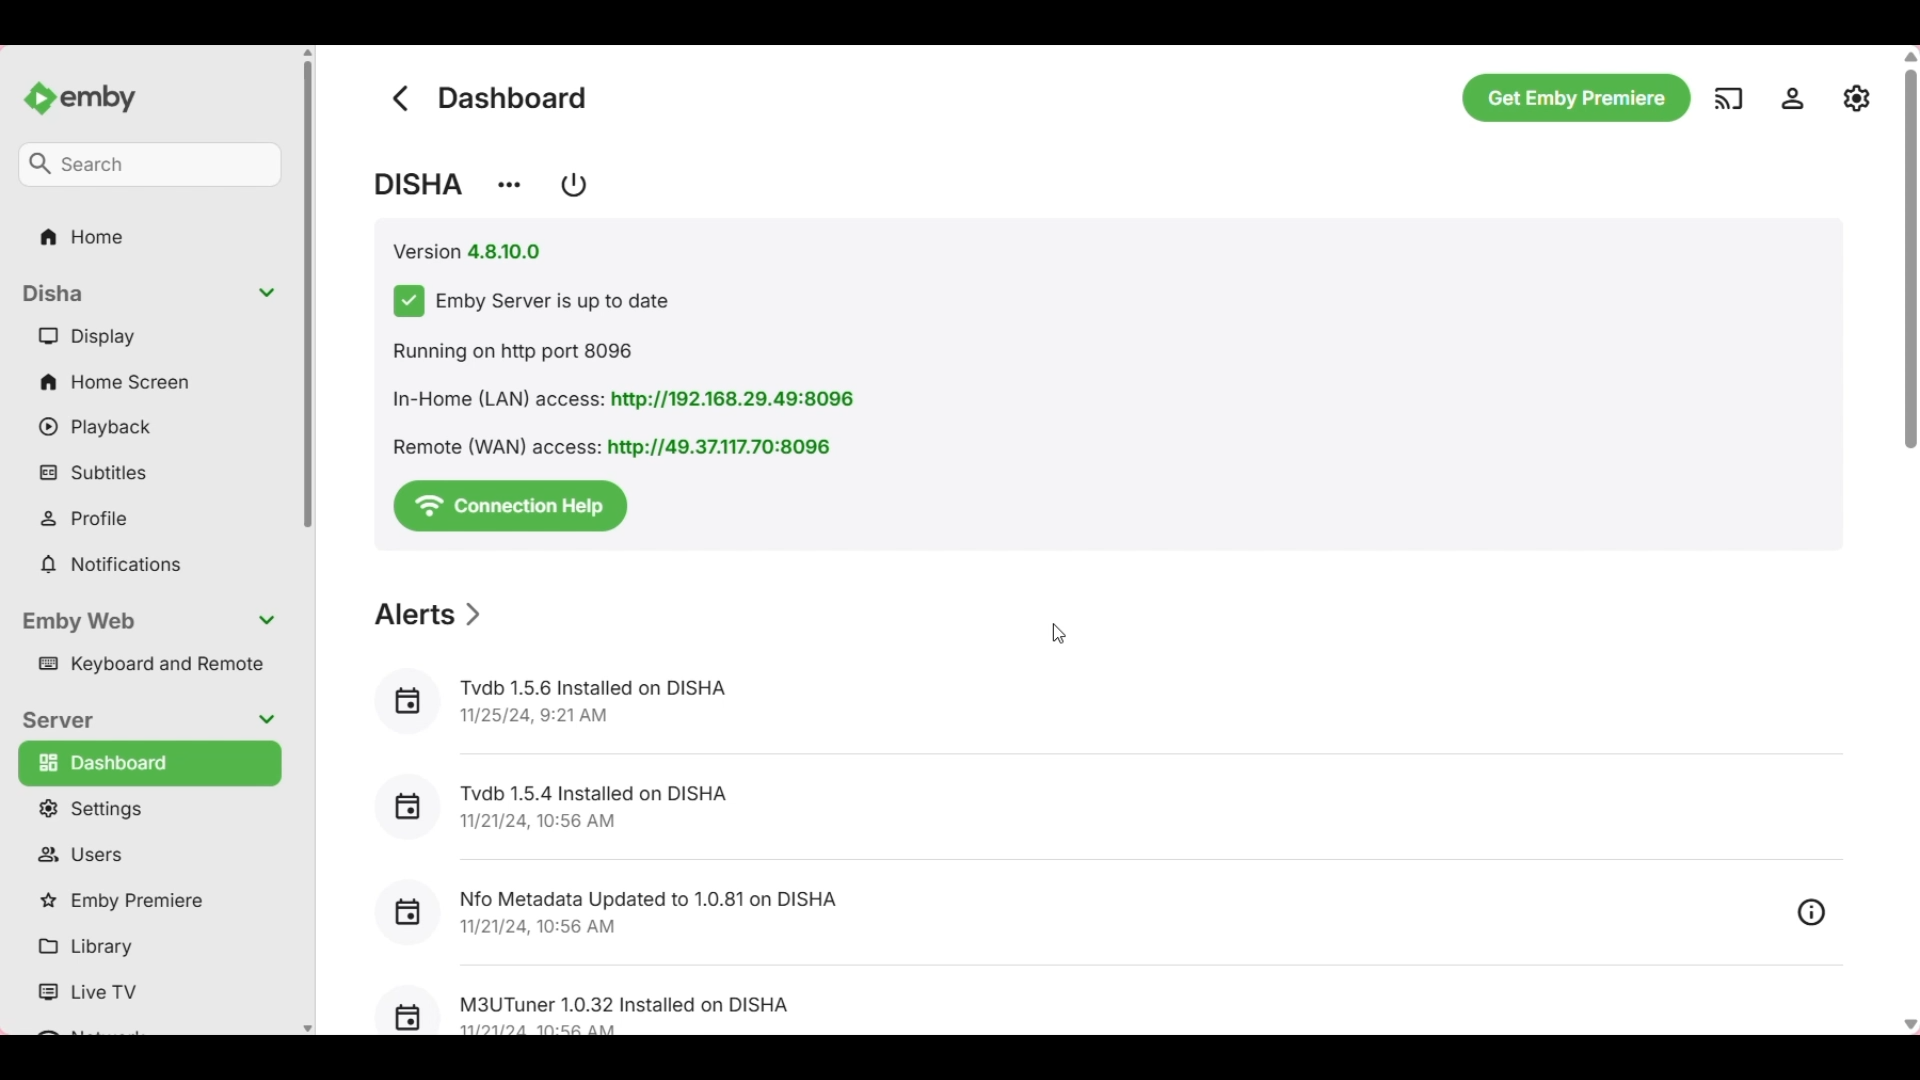  What do you see at coordinates (1910, 243) in the screenshot?
I see `Vertical slide bar` at bounding box center [1910, 243].